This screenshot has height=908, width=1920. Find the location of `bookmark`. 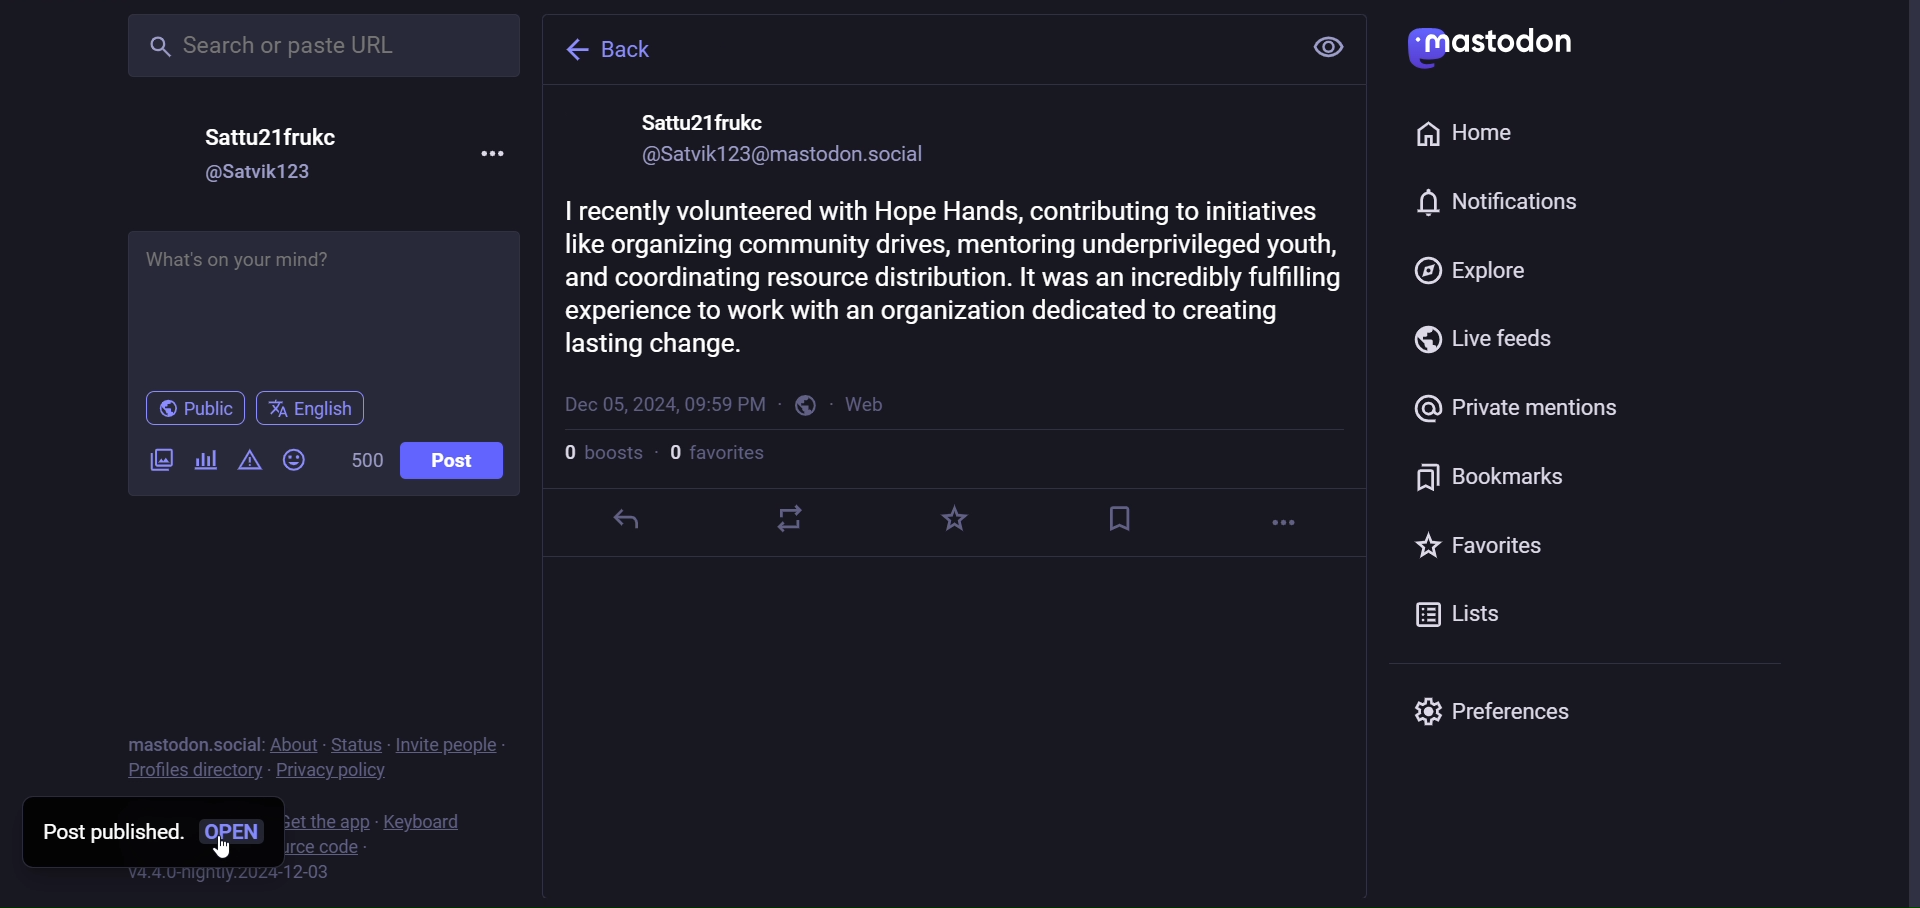

bookmark is located at coordinates (1119, 518).